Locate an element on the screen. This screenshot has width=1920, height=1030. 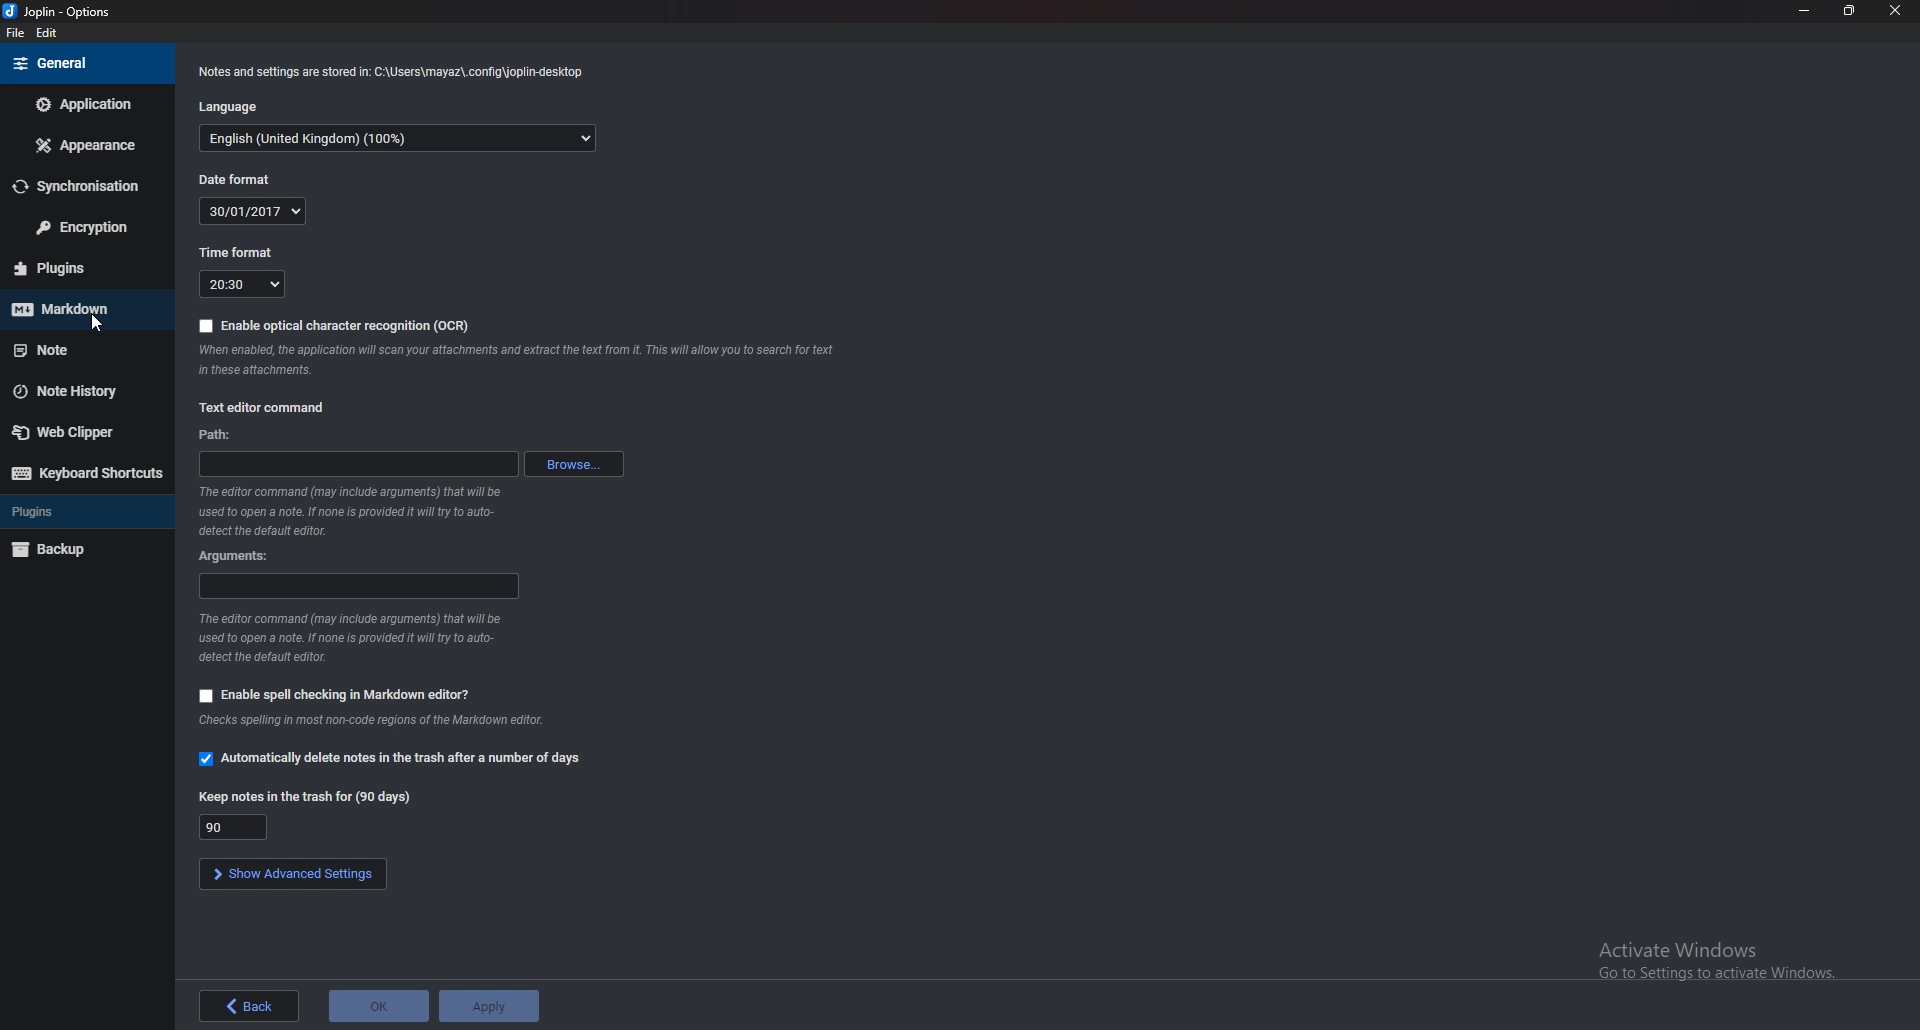
Resize is located at coordinates (1849, 11).